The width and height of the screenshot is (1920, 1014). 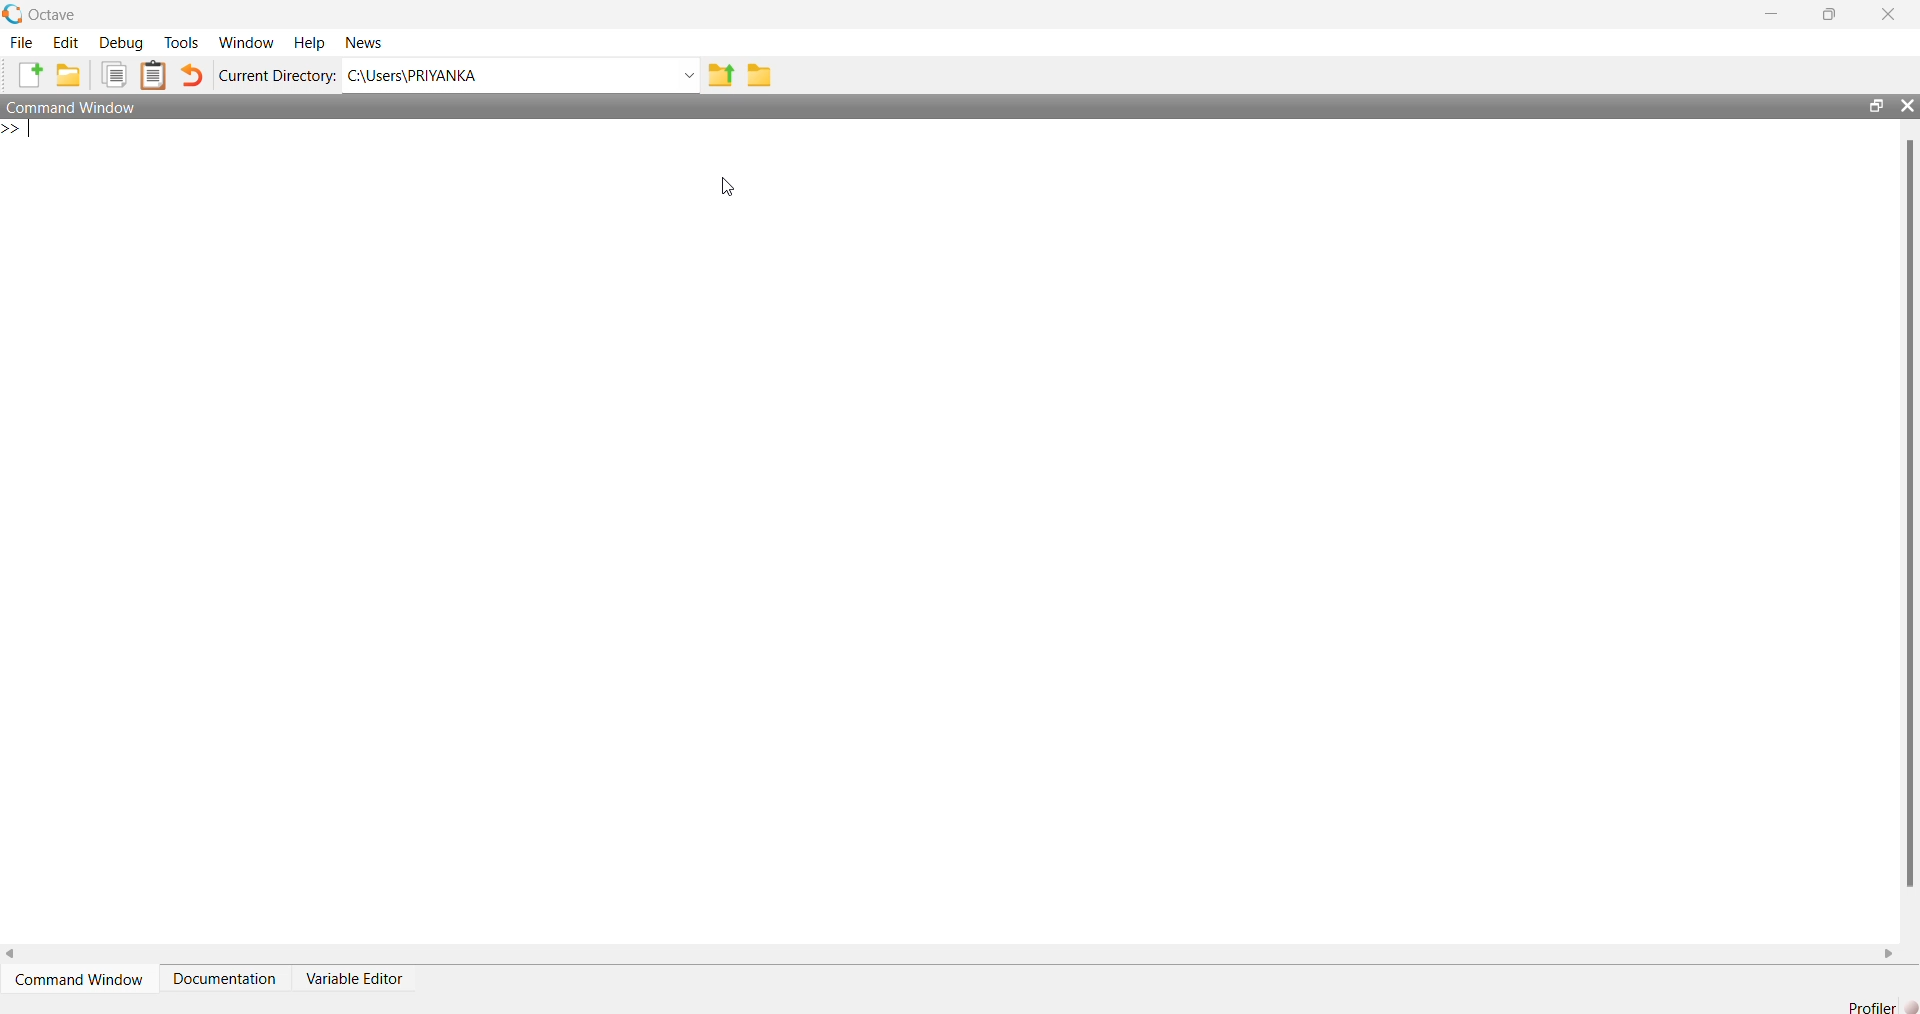 What do you see at coordinates (308, 42) in the screenshot?
I see `Help` at bounding box center [308, 42].